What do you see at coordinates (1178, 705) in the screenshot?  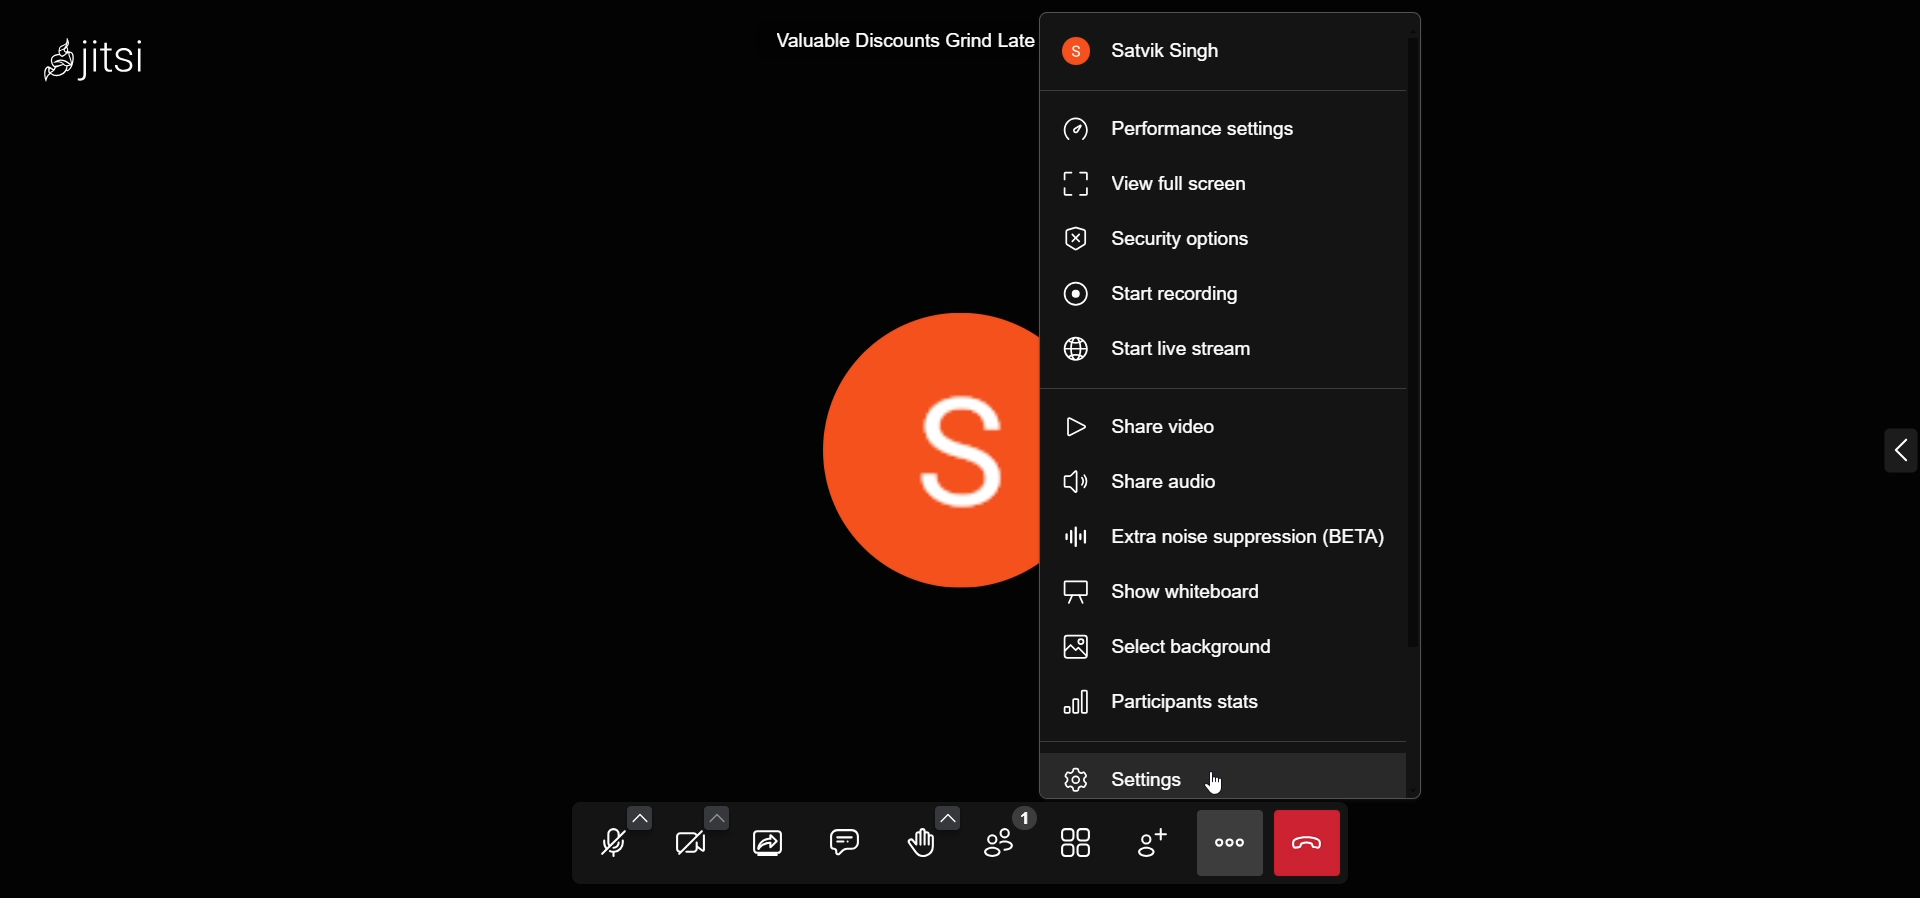 I see `participant stats` at bounding box center [1178, 705].